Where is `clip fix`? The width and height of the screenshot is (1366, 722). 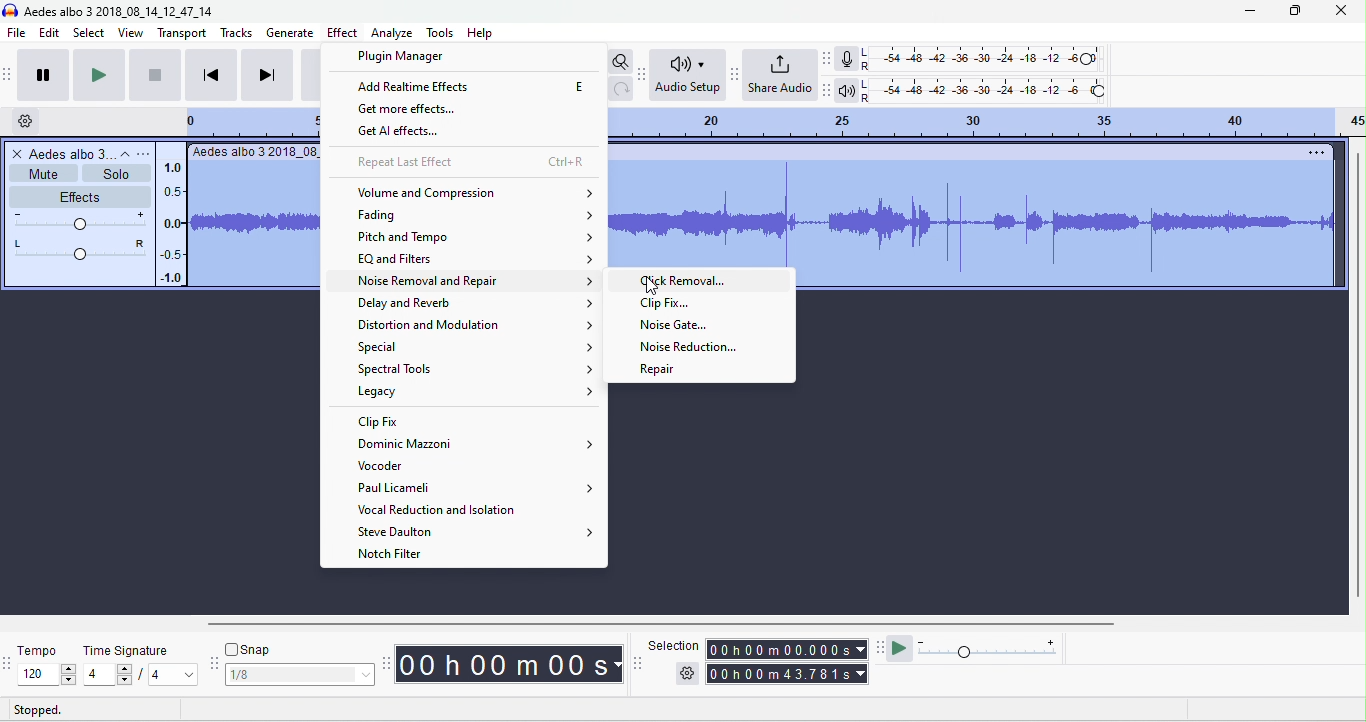 clip fix is located at coordinates (666, 303).